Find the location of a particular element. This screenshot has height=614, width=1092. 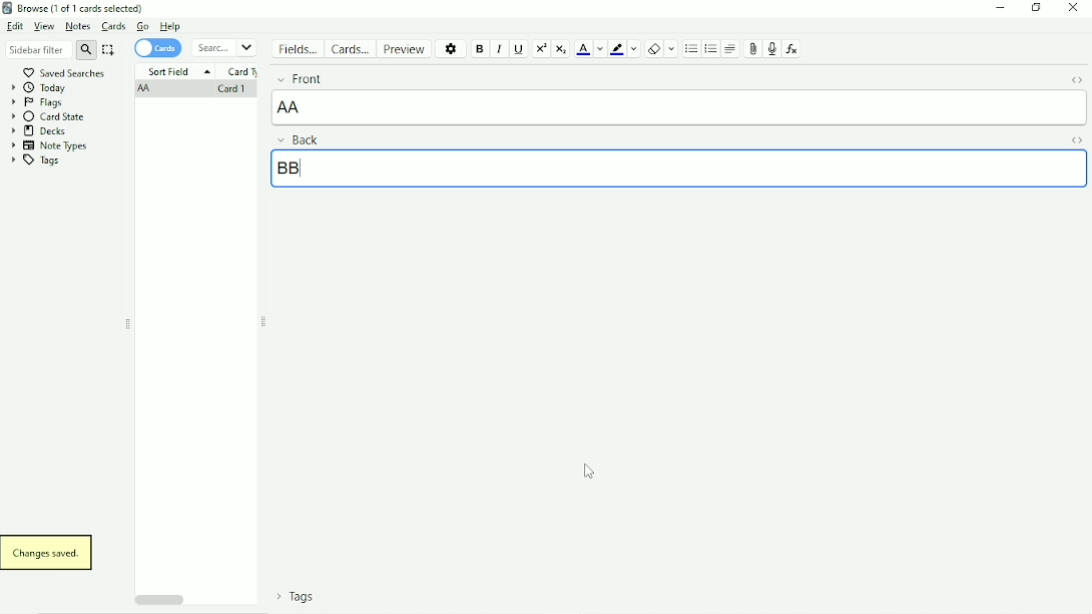

Unordered list is located at coordinates (691, 49).